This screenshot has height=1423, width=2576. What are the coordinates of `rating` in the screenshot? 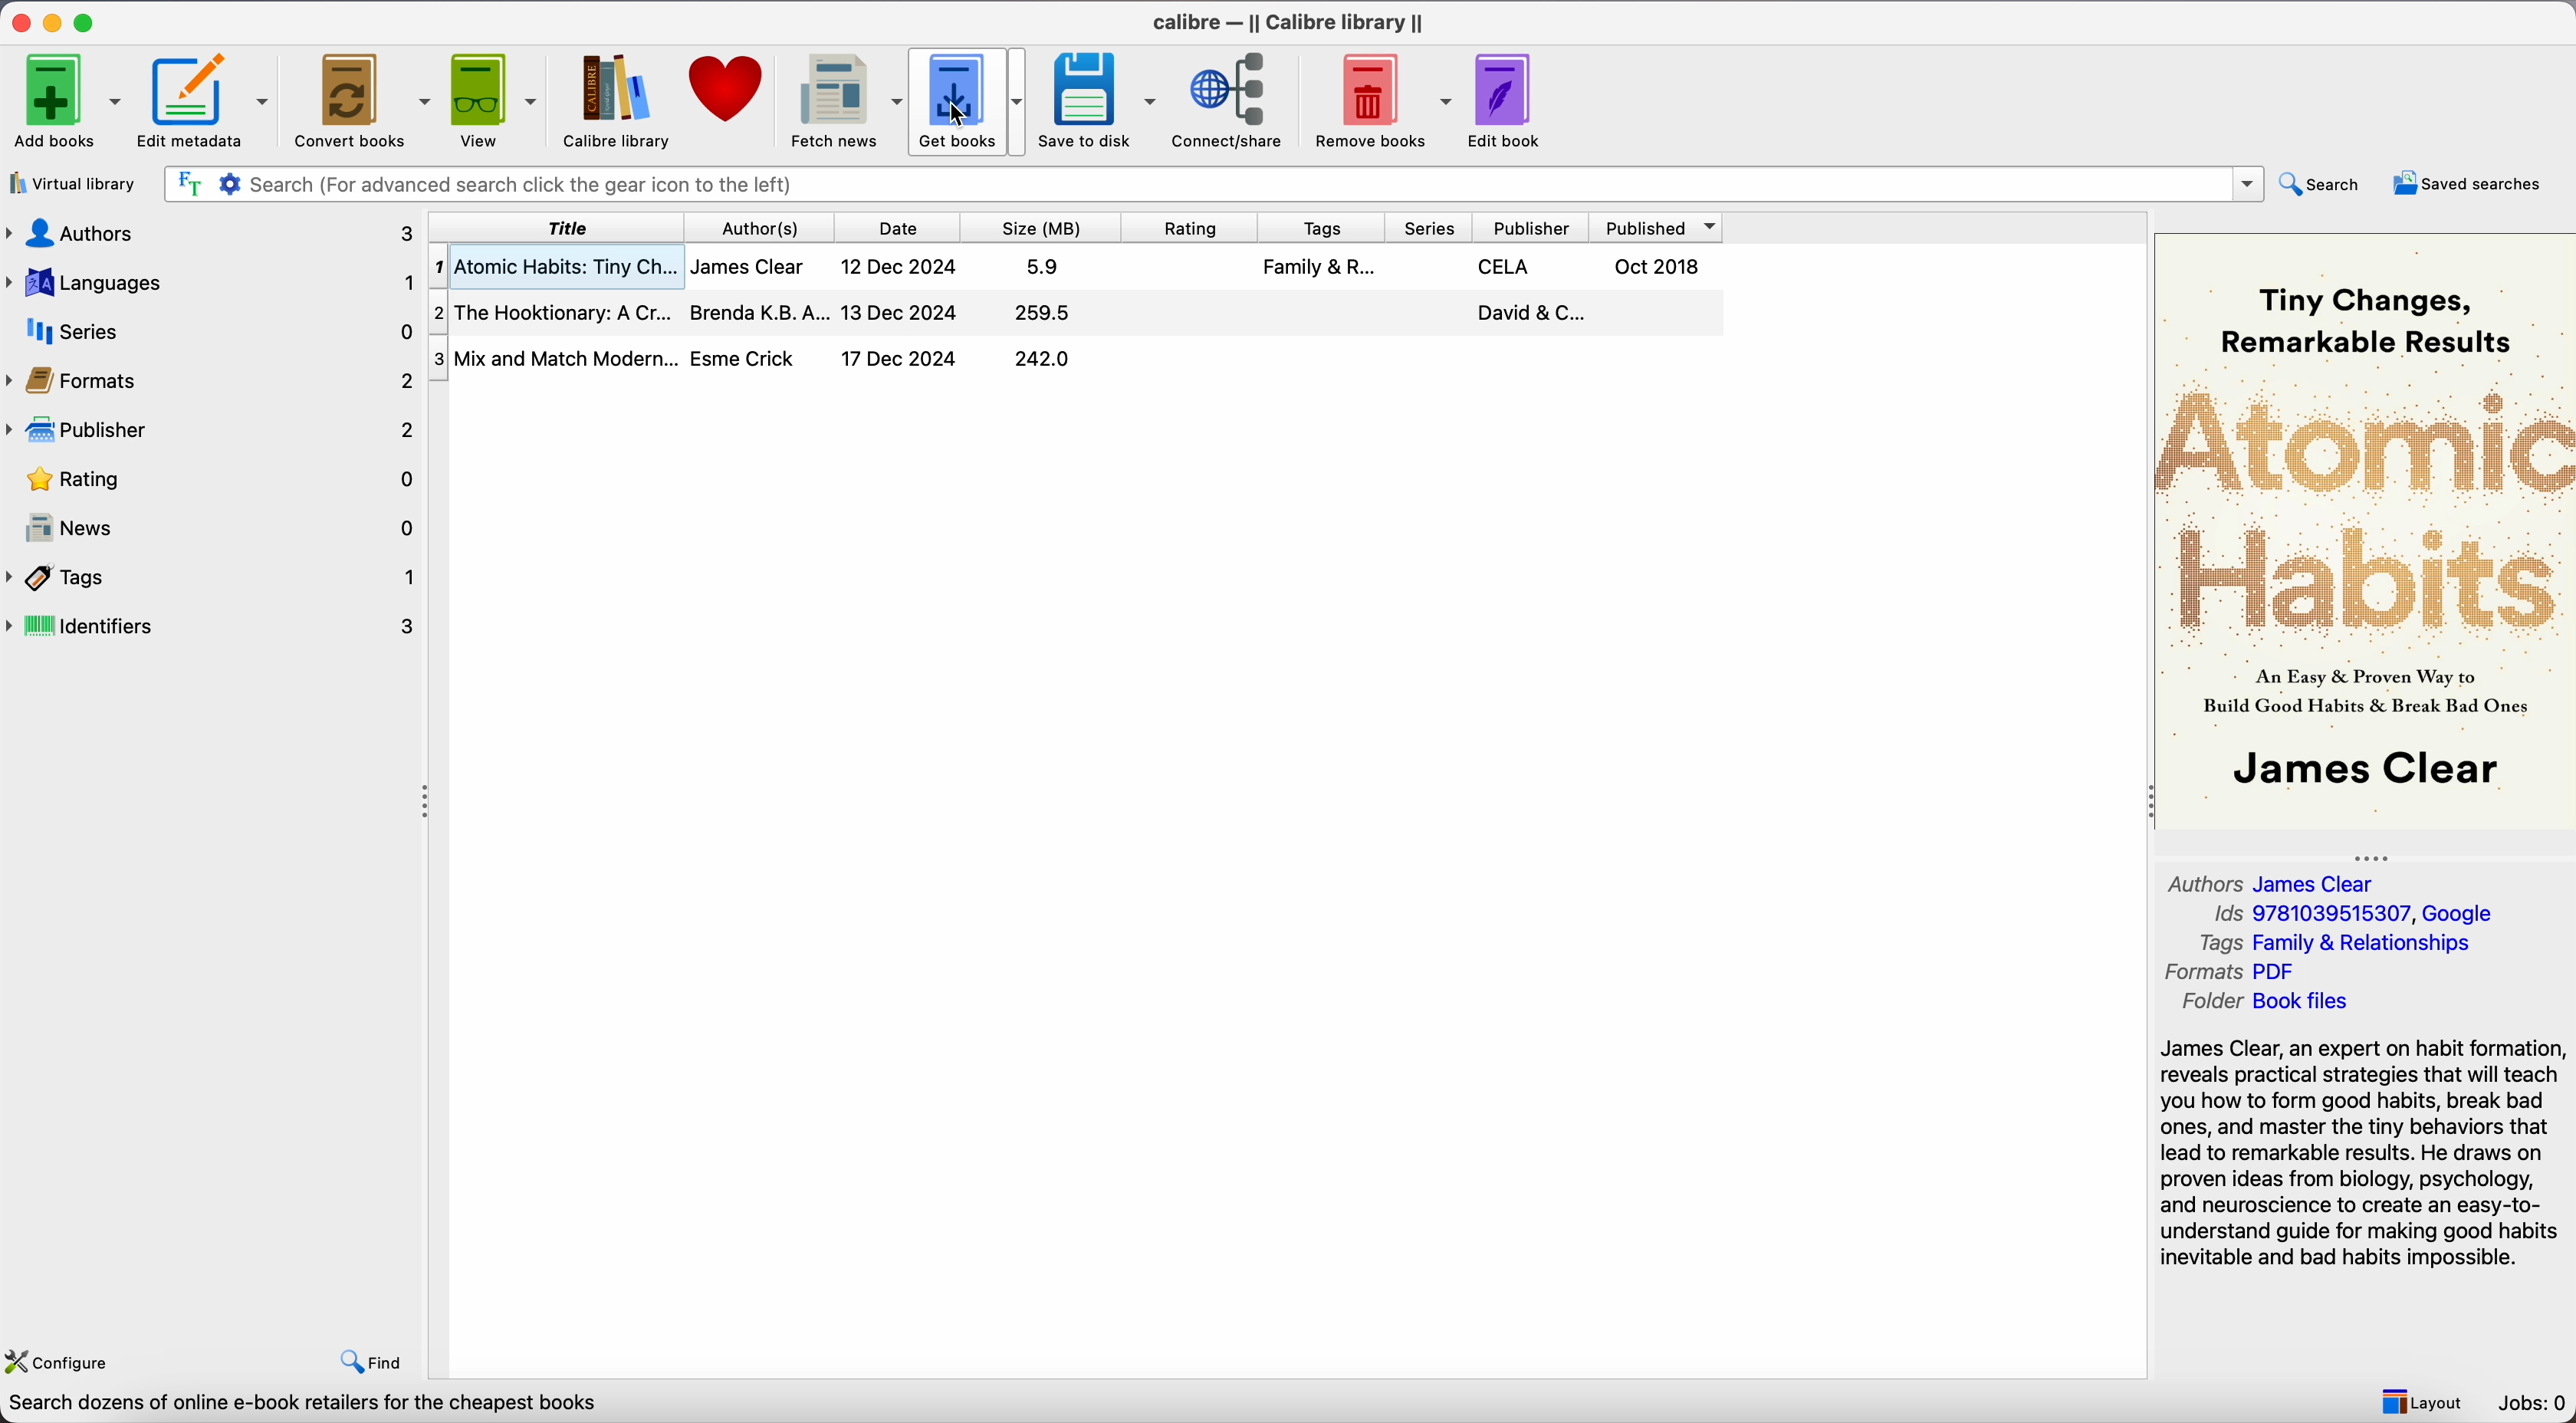 It's located at (216, 479).